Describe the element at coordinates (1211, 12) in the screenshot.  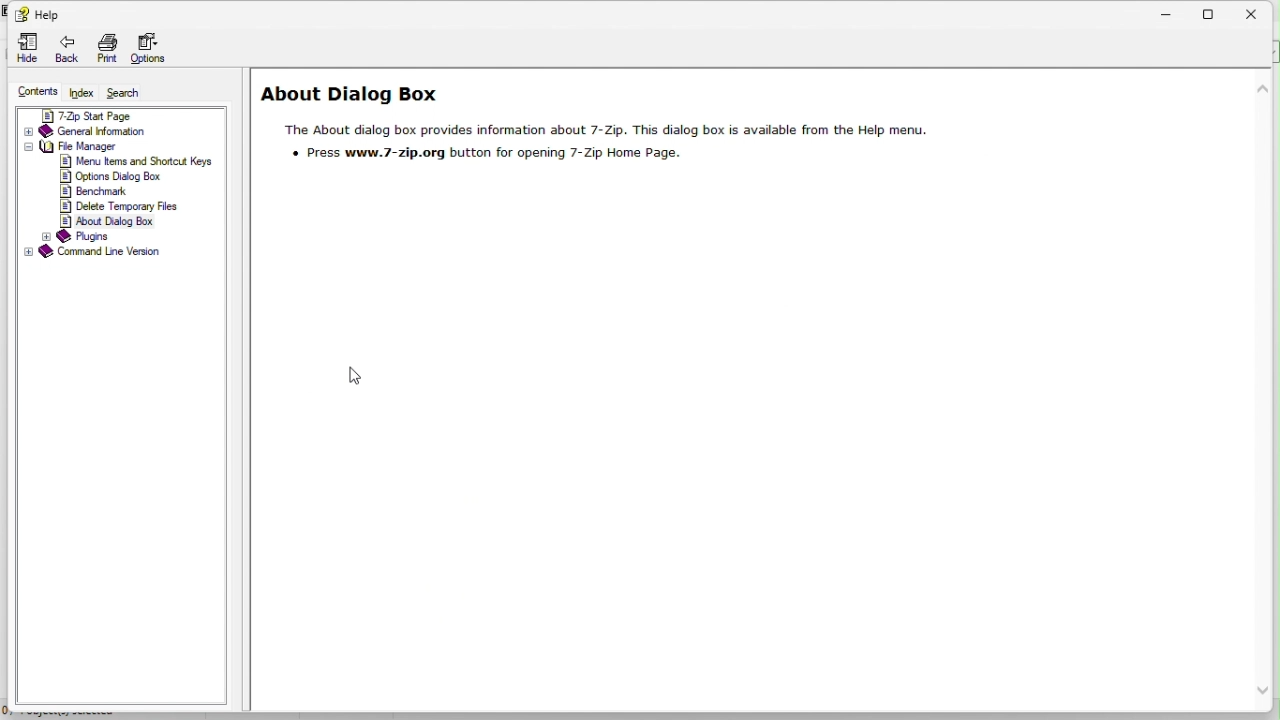
I see `Restore ` at that location.